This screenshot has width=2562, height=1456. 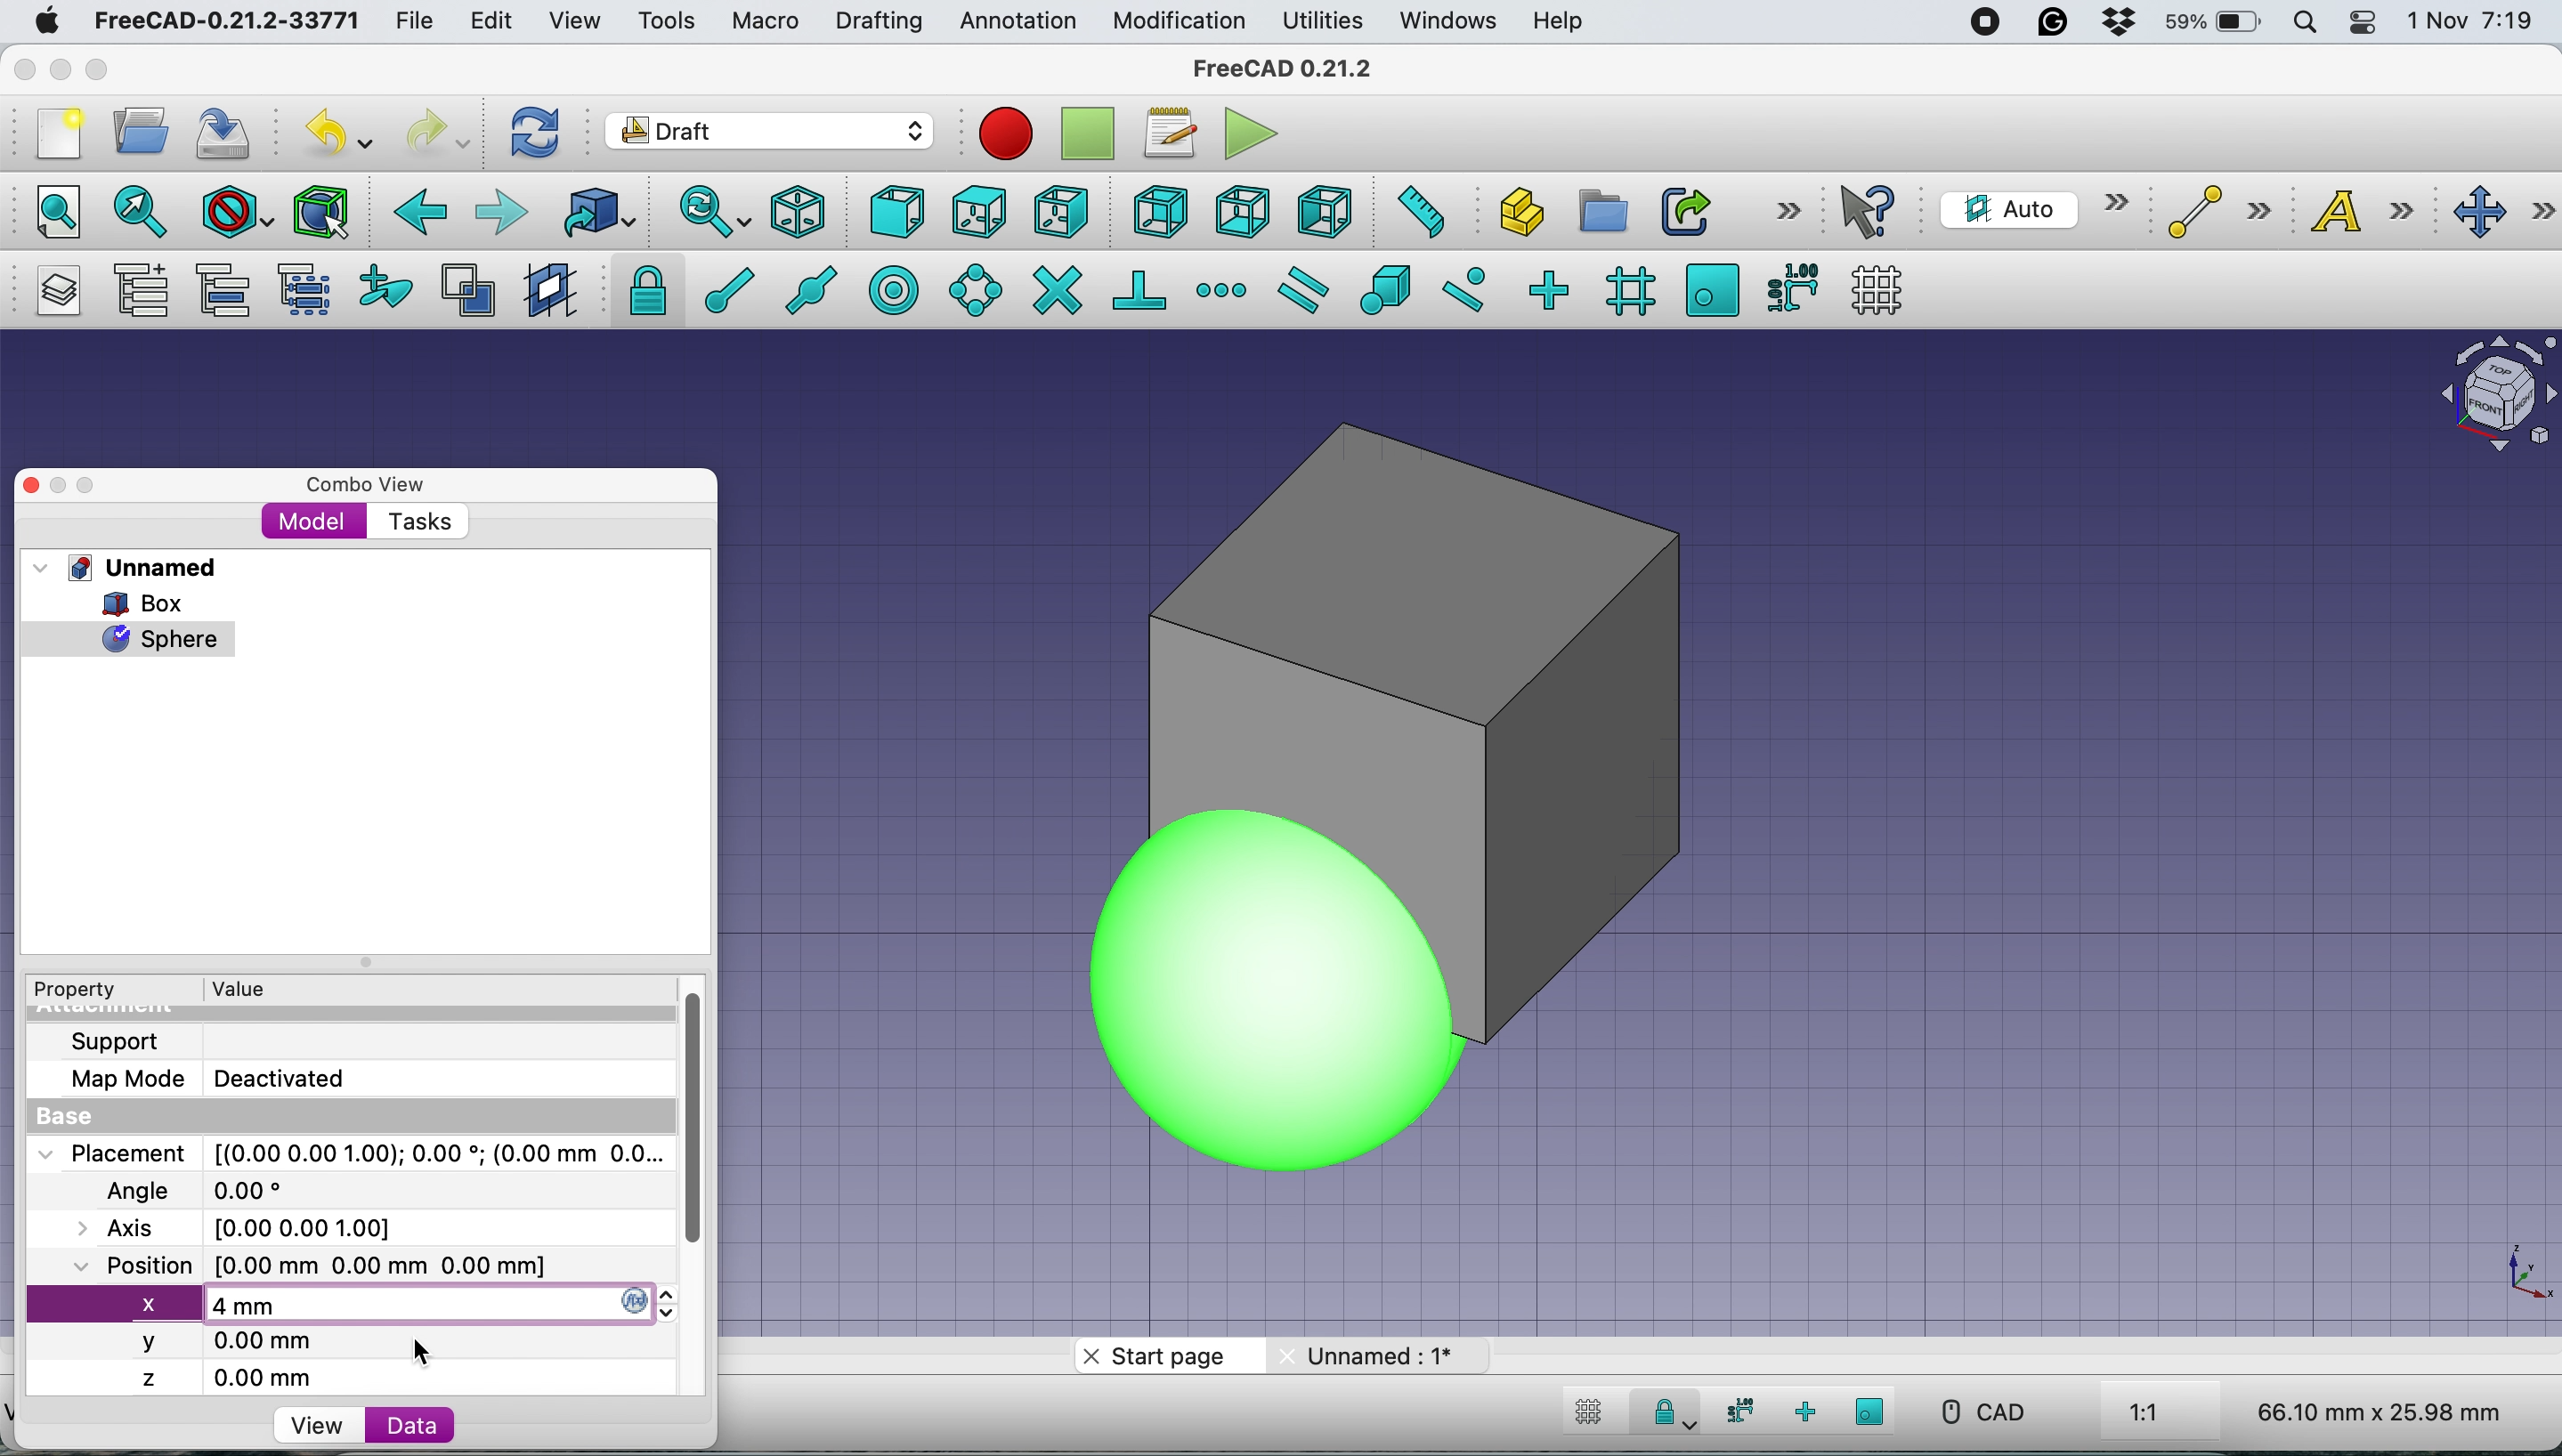 I want to click on tools, so click(x=665, y=23).